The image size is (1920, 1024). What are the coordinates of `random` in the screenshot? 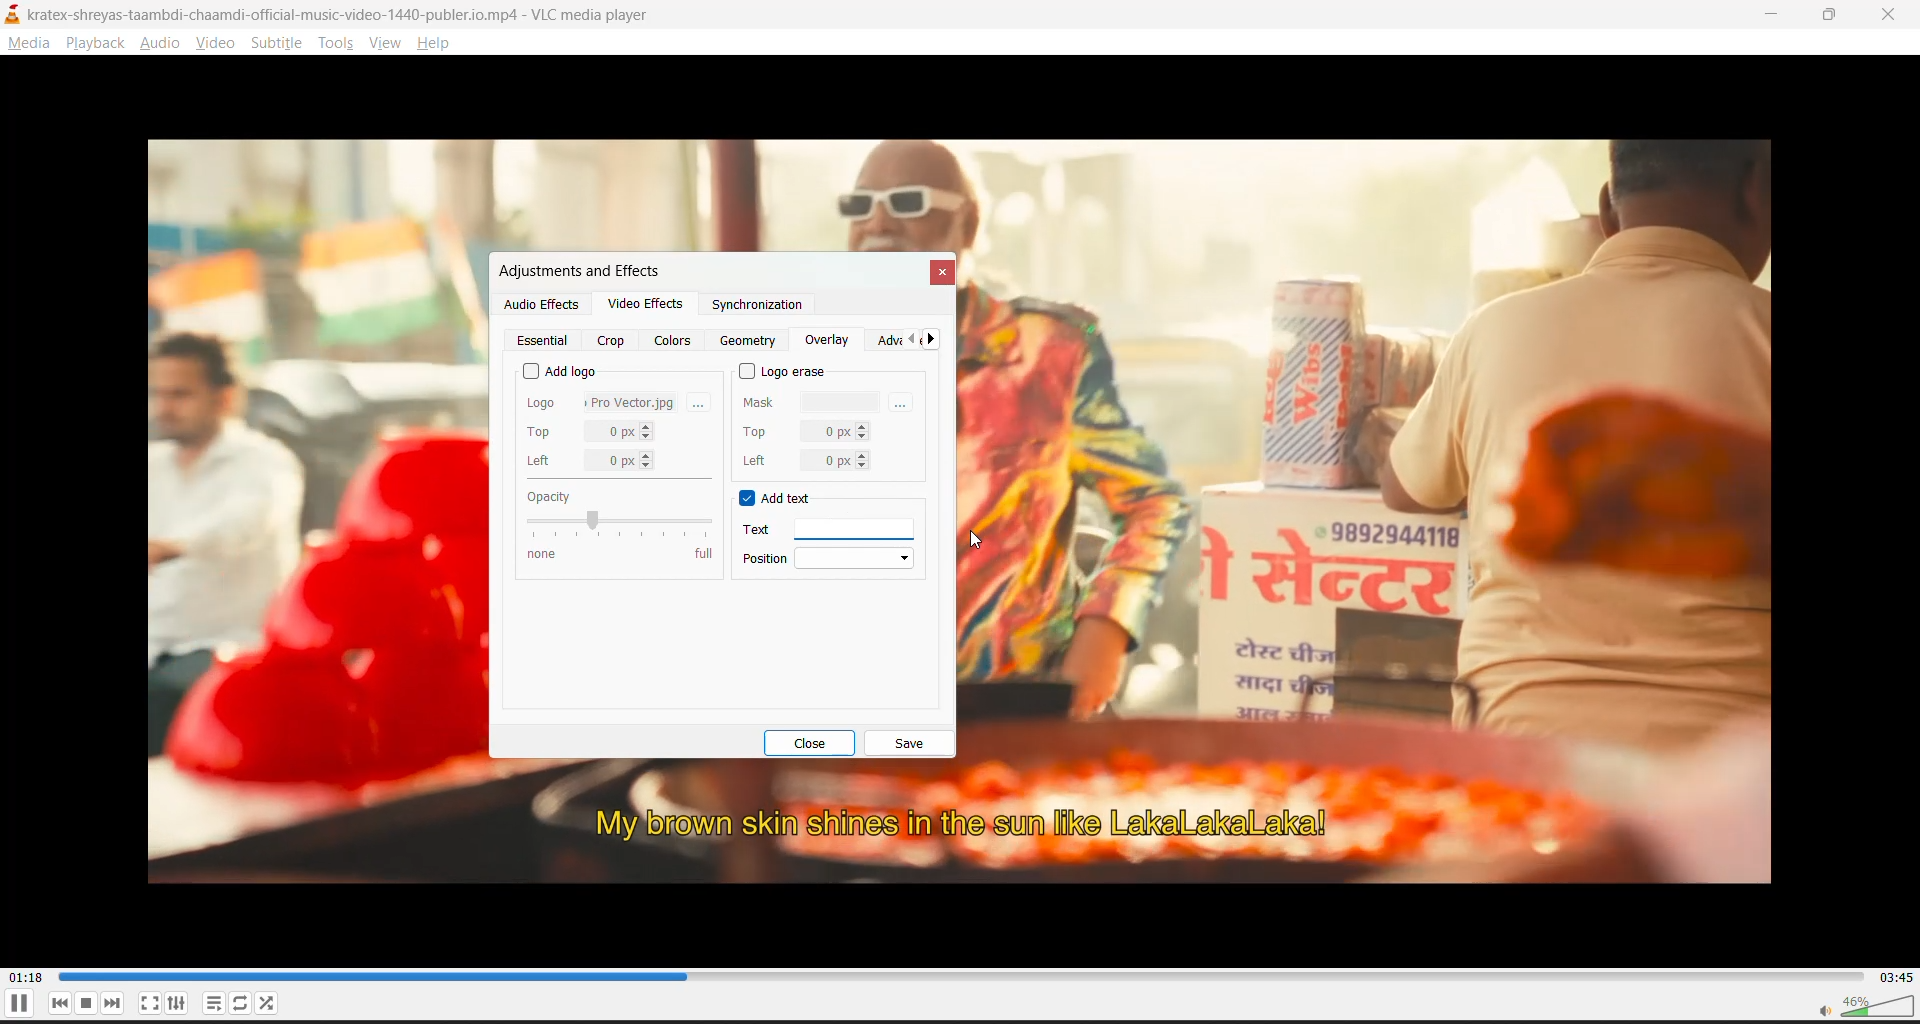 It's located at (273, 1006).